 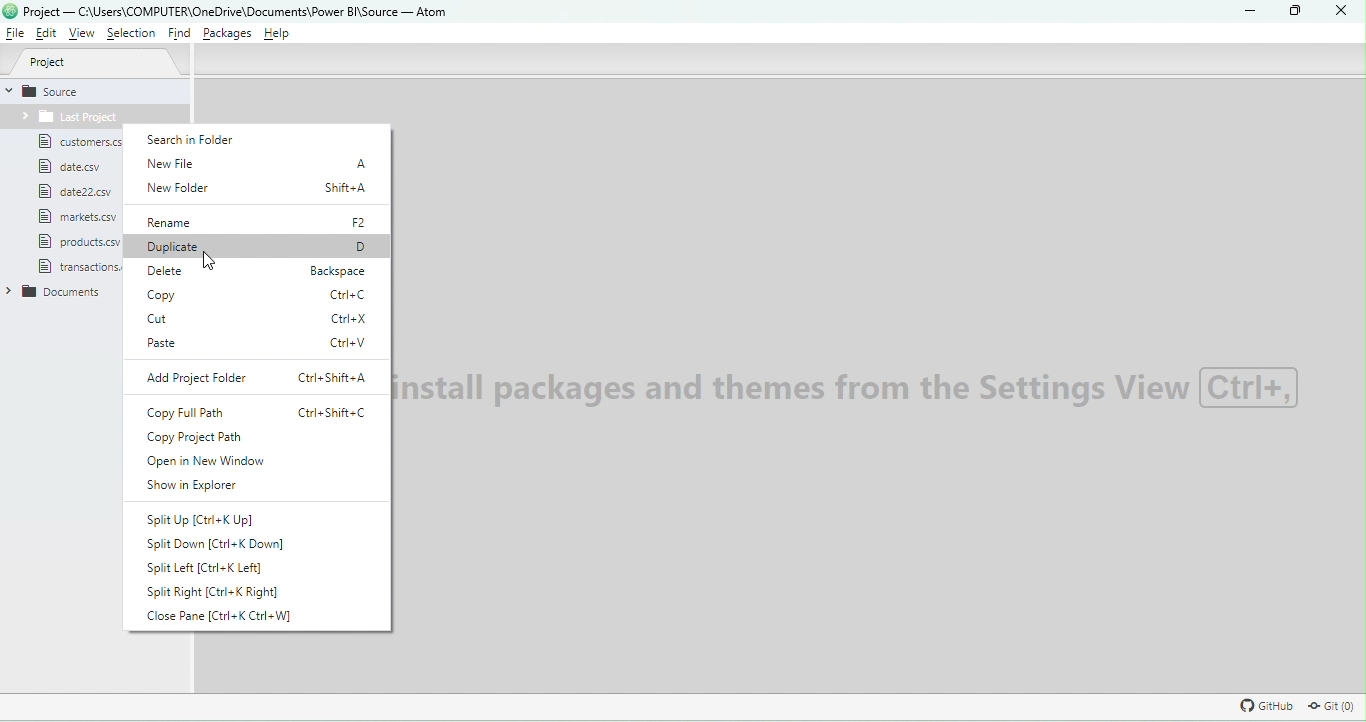 What do you see at coordinates (217, 139) in the screenshot?
I see `Search in folder` at bounding box center [217, 139].